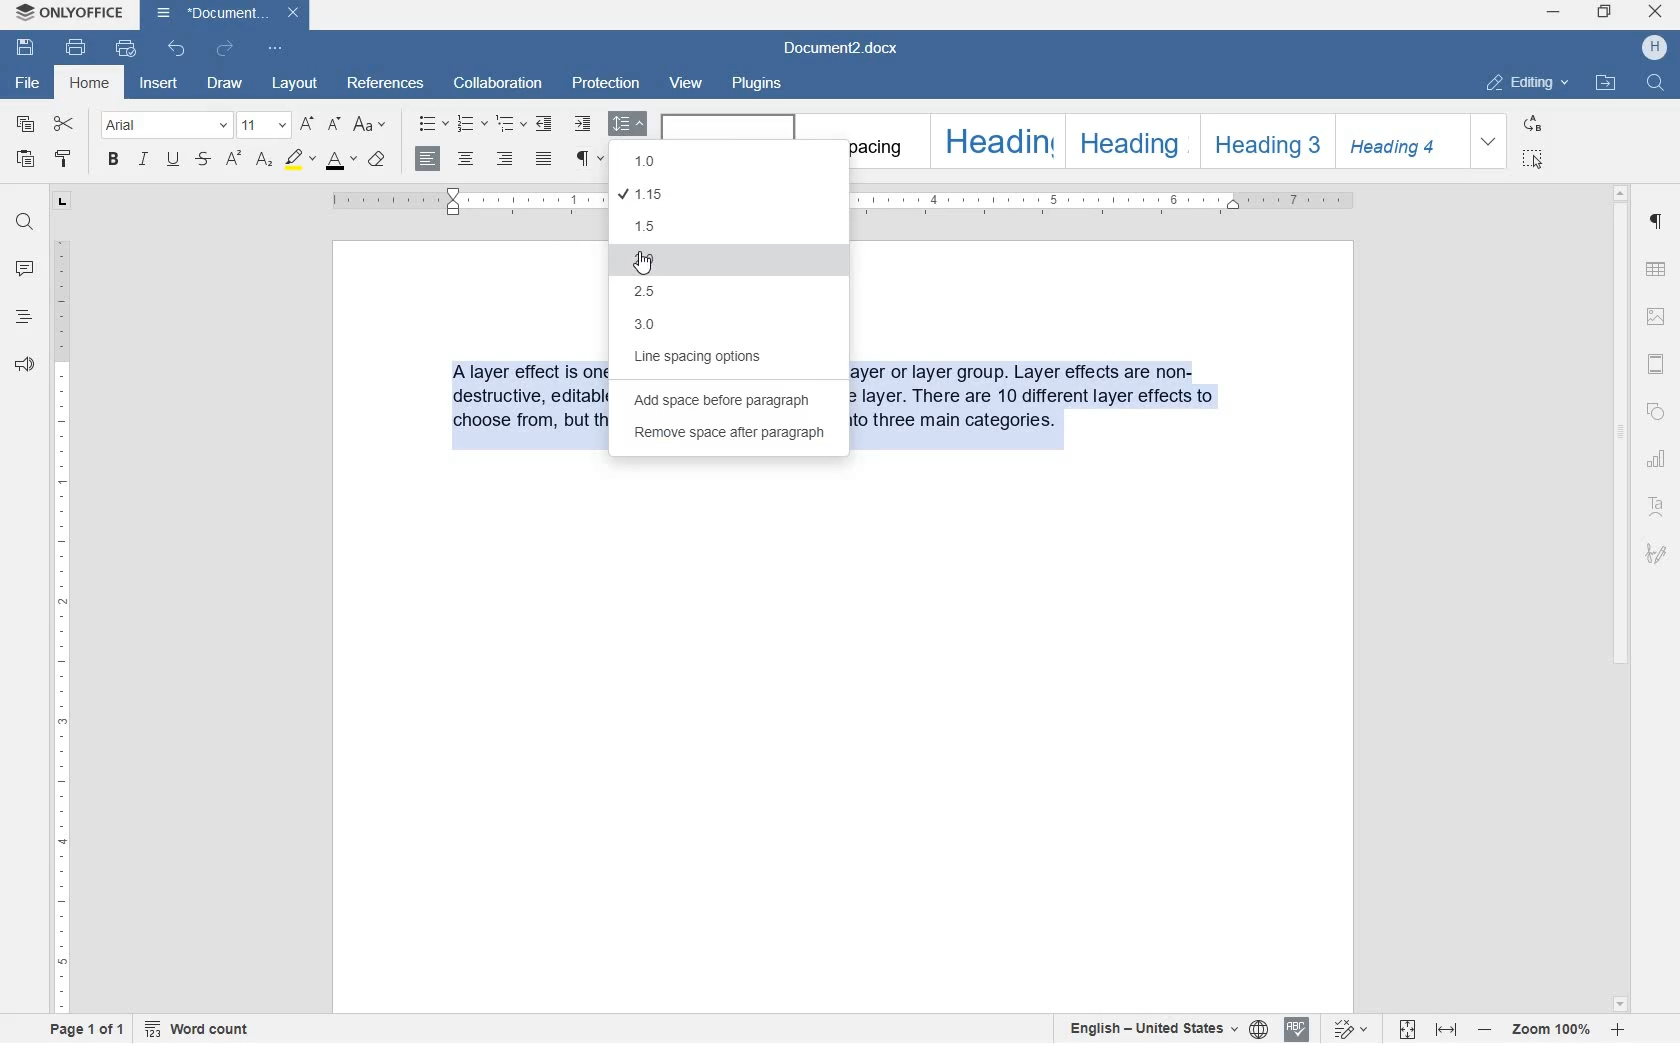  I want to click on cursor, so click(641, 262).